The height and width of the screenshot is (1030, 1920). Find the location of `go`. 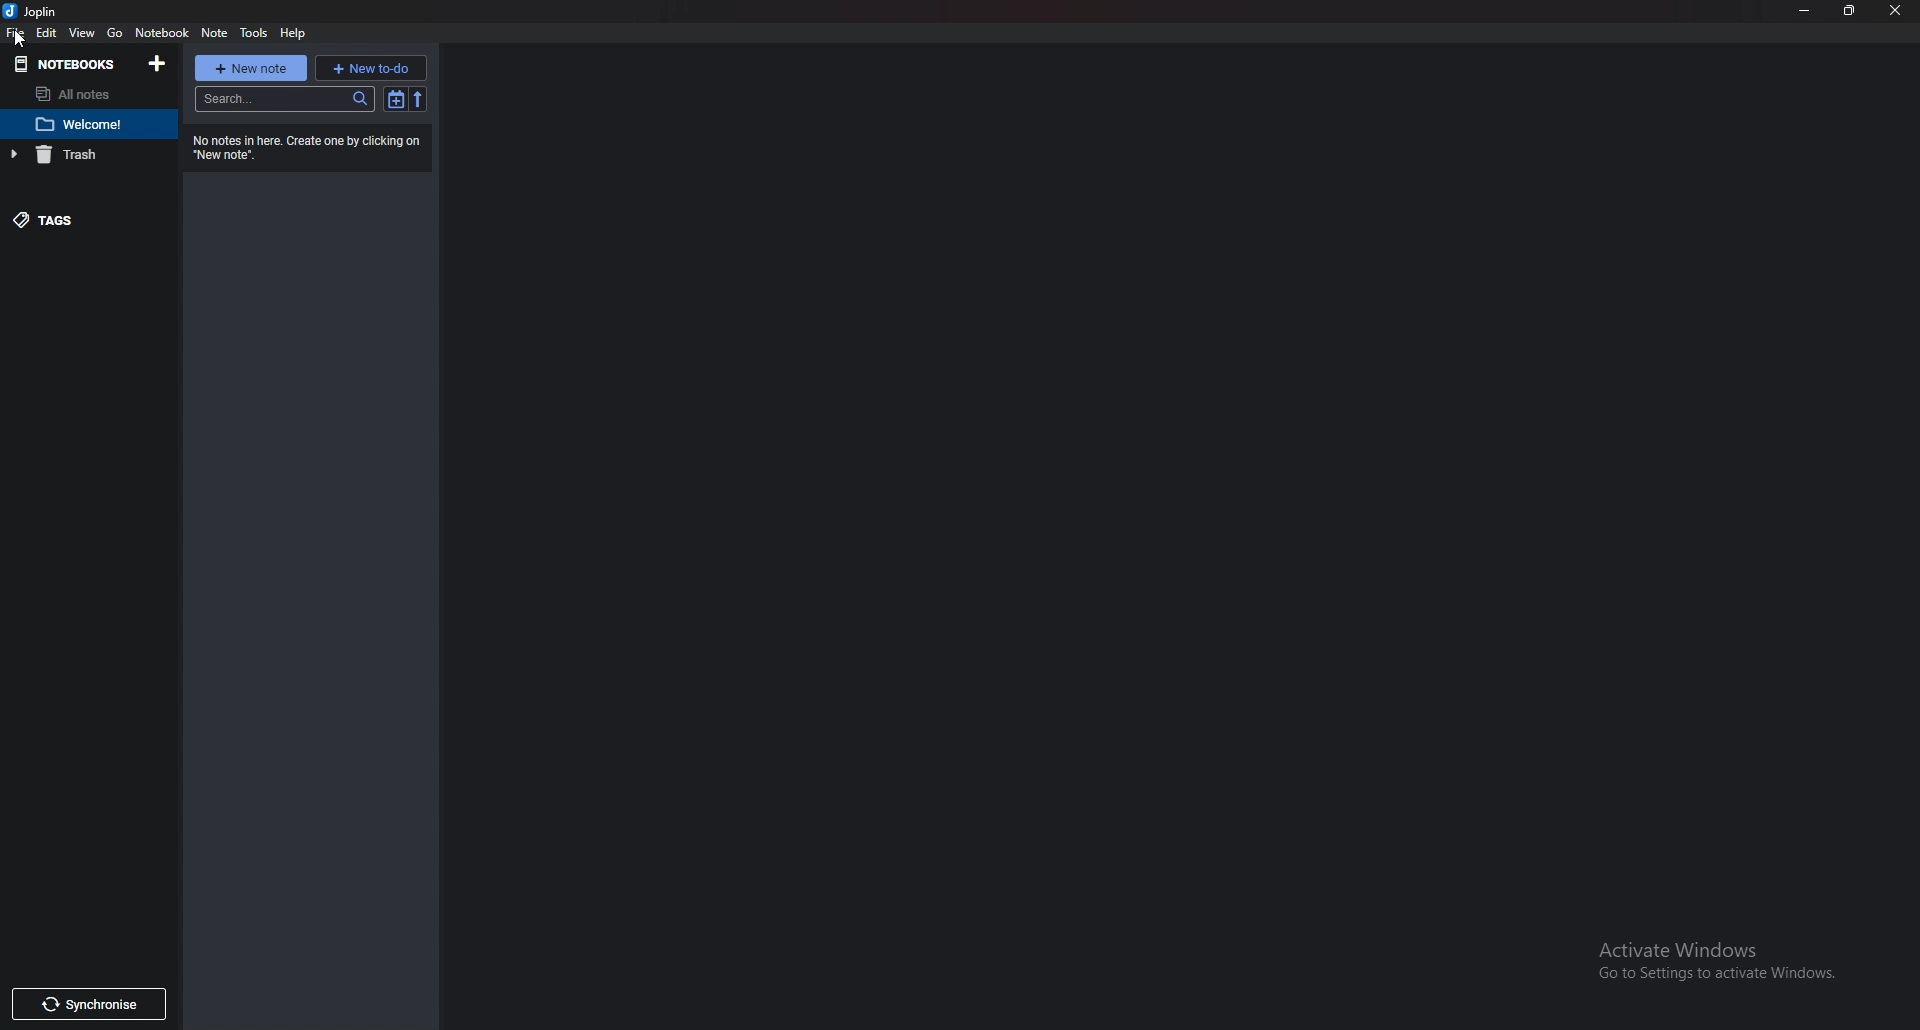

go is located at coordinates (116, 31).